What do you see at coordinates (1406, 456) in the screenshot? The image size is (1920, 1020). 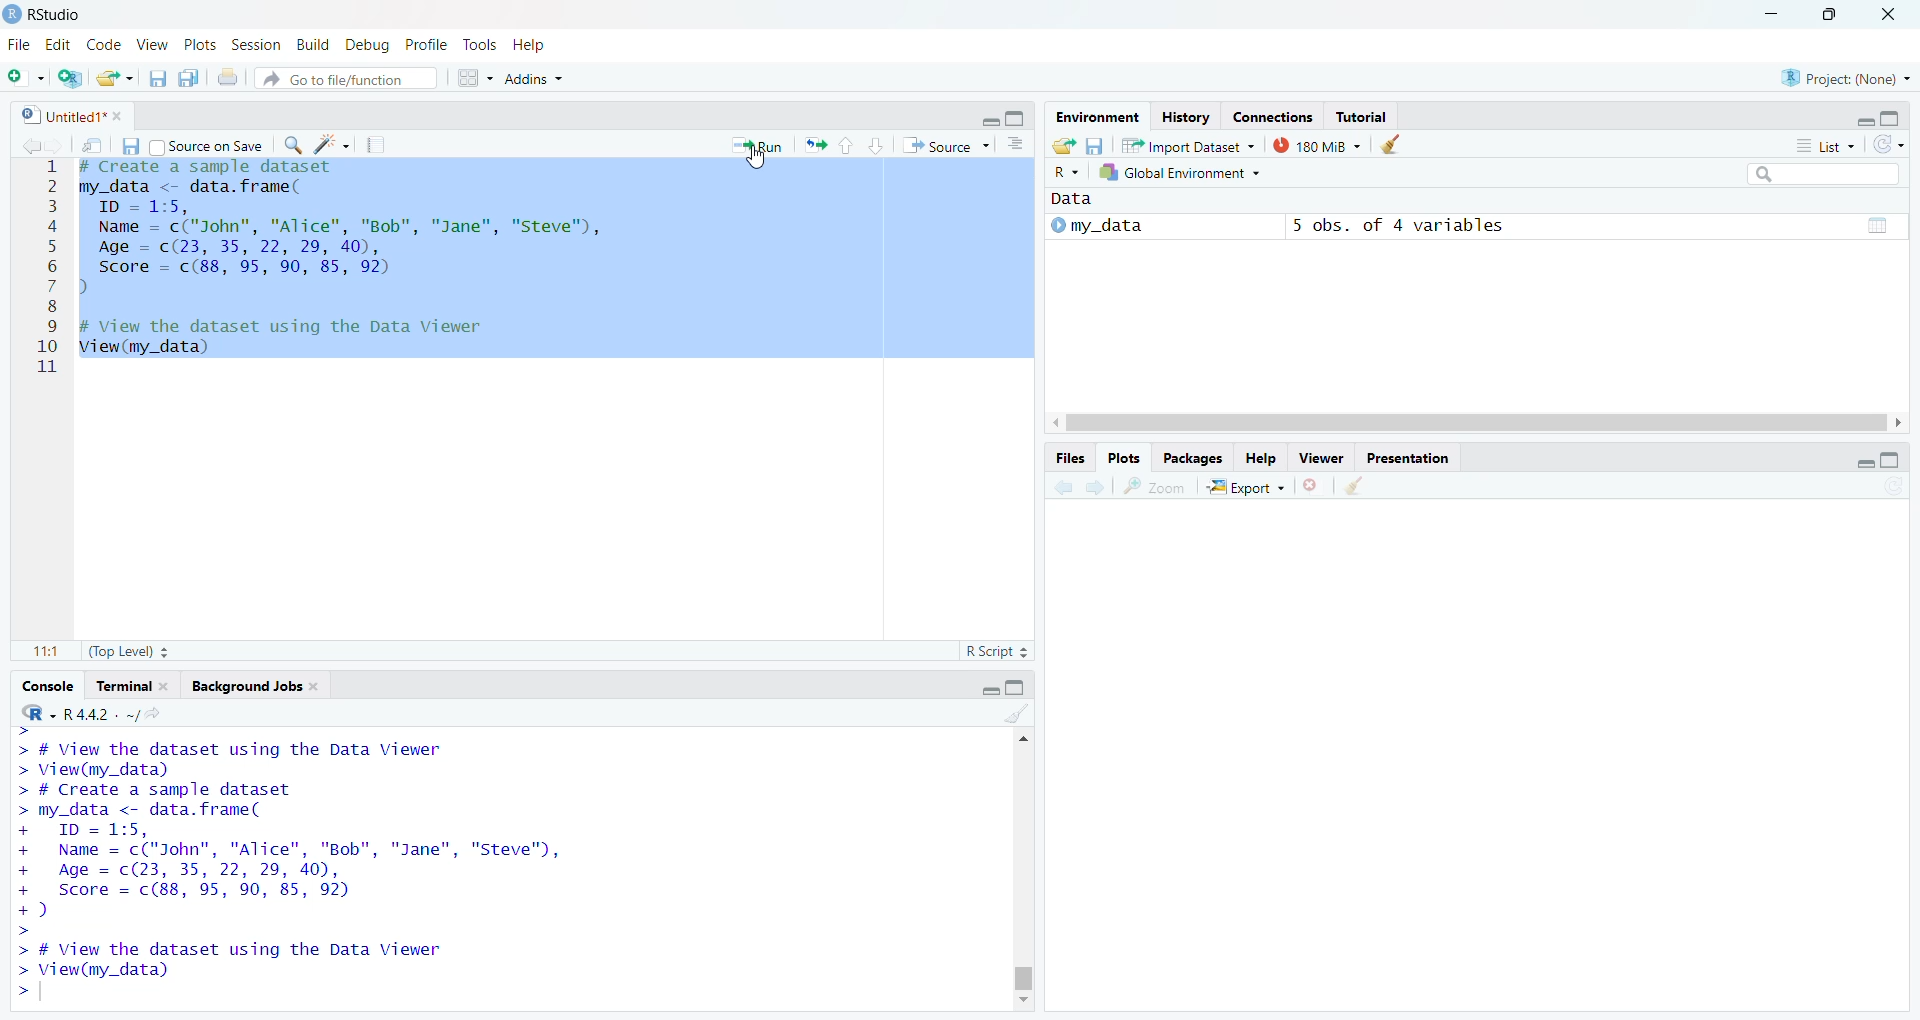 I see `Presentation` at bounding box center [1406, 456].